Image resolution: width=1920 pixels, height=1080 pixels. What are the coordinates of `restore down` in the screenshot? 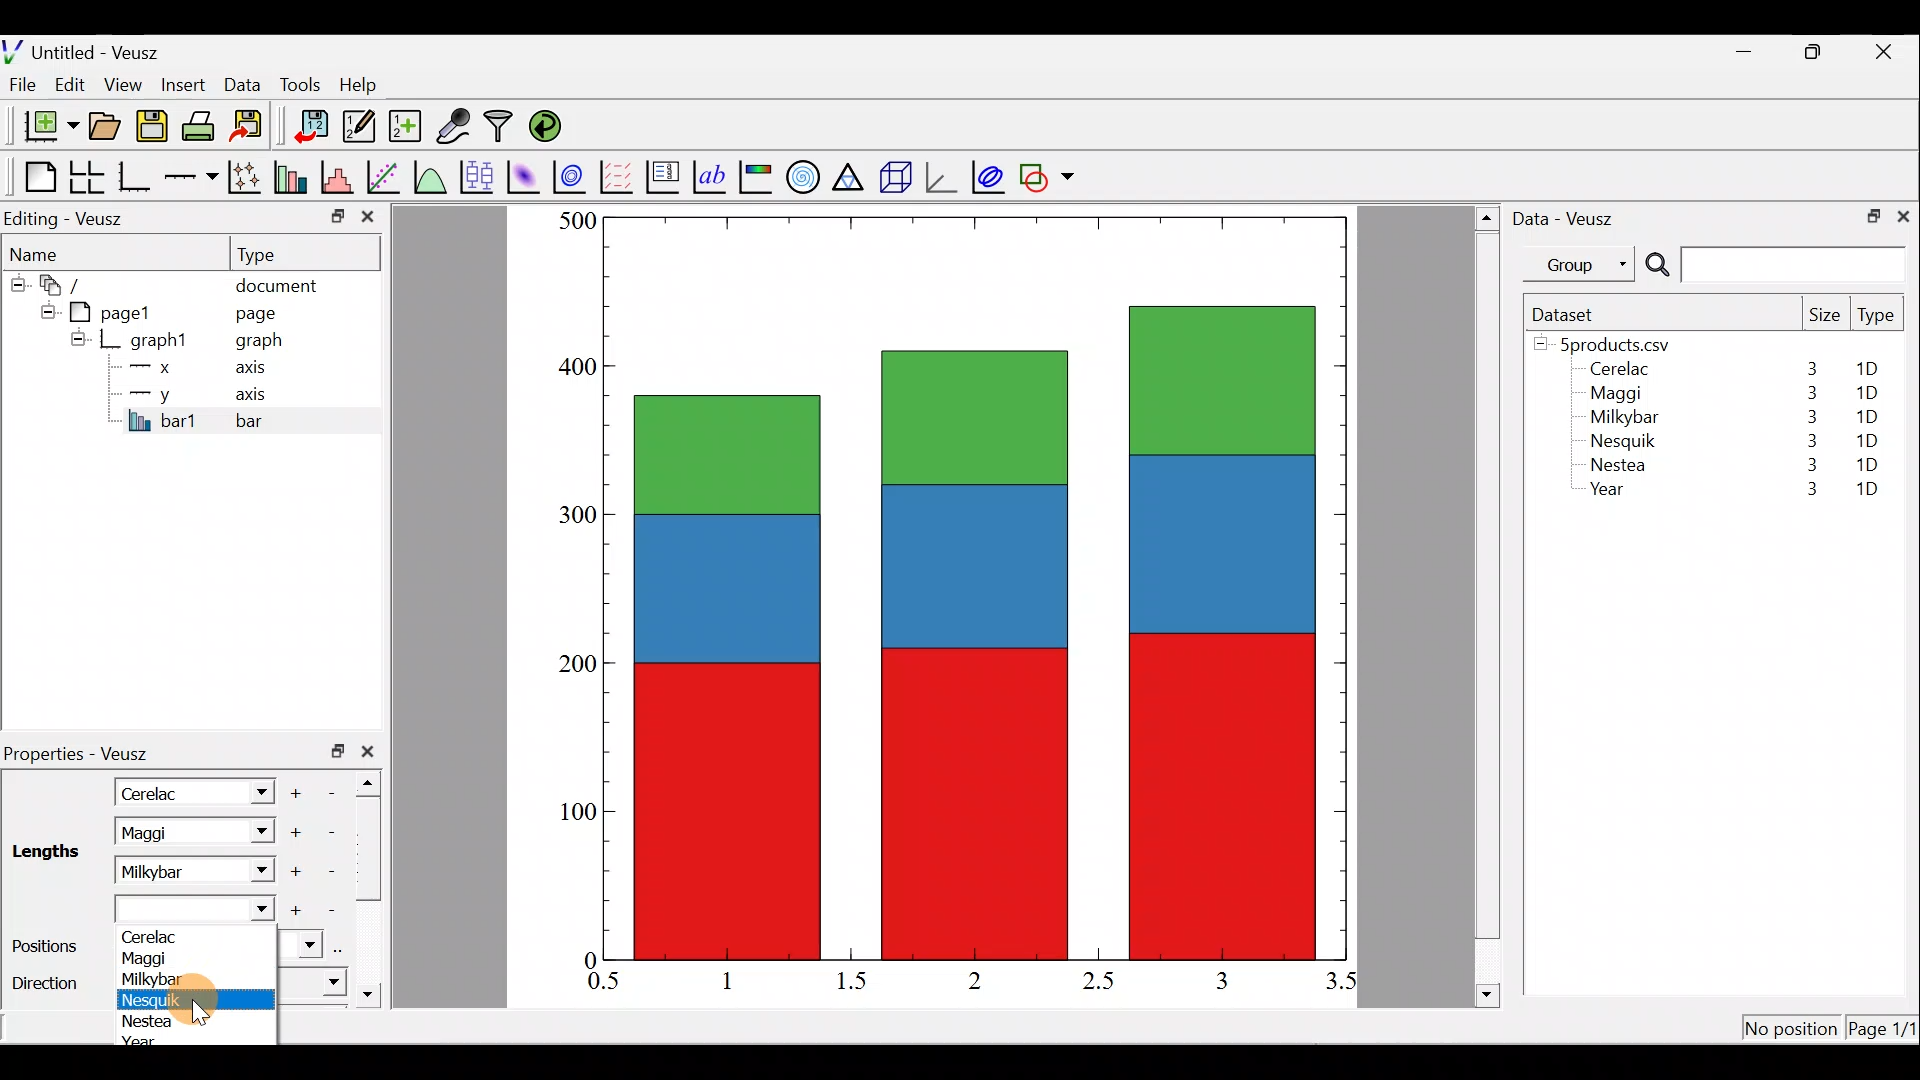 It's located at (1867, 214).